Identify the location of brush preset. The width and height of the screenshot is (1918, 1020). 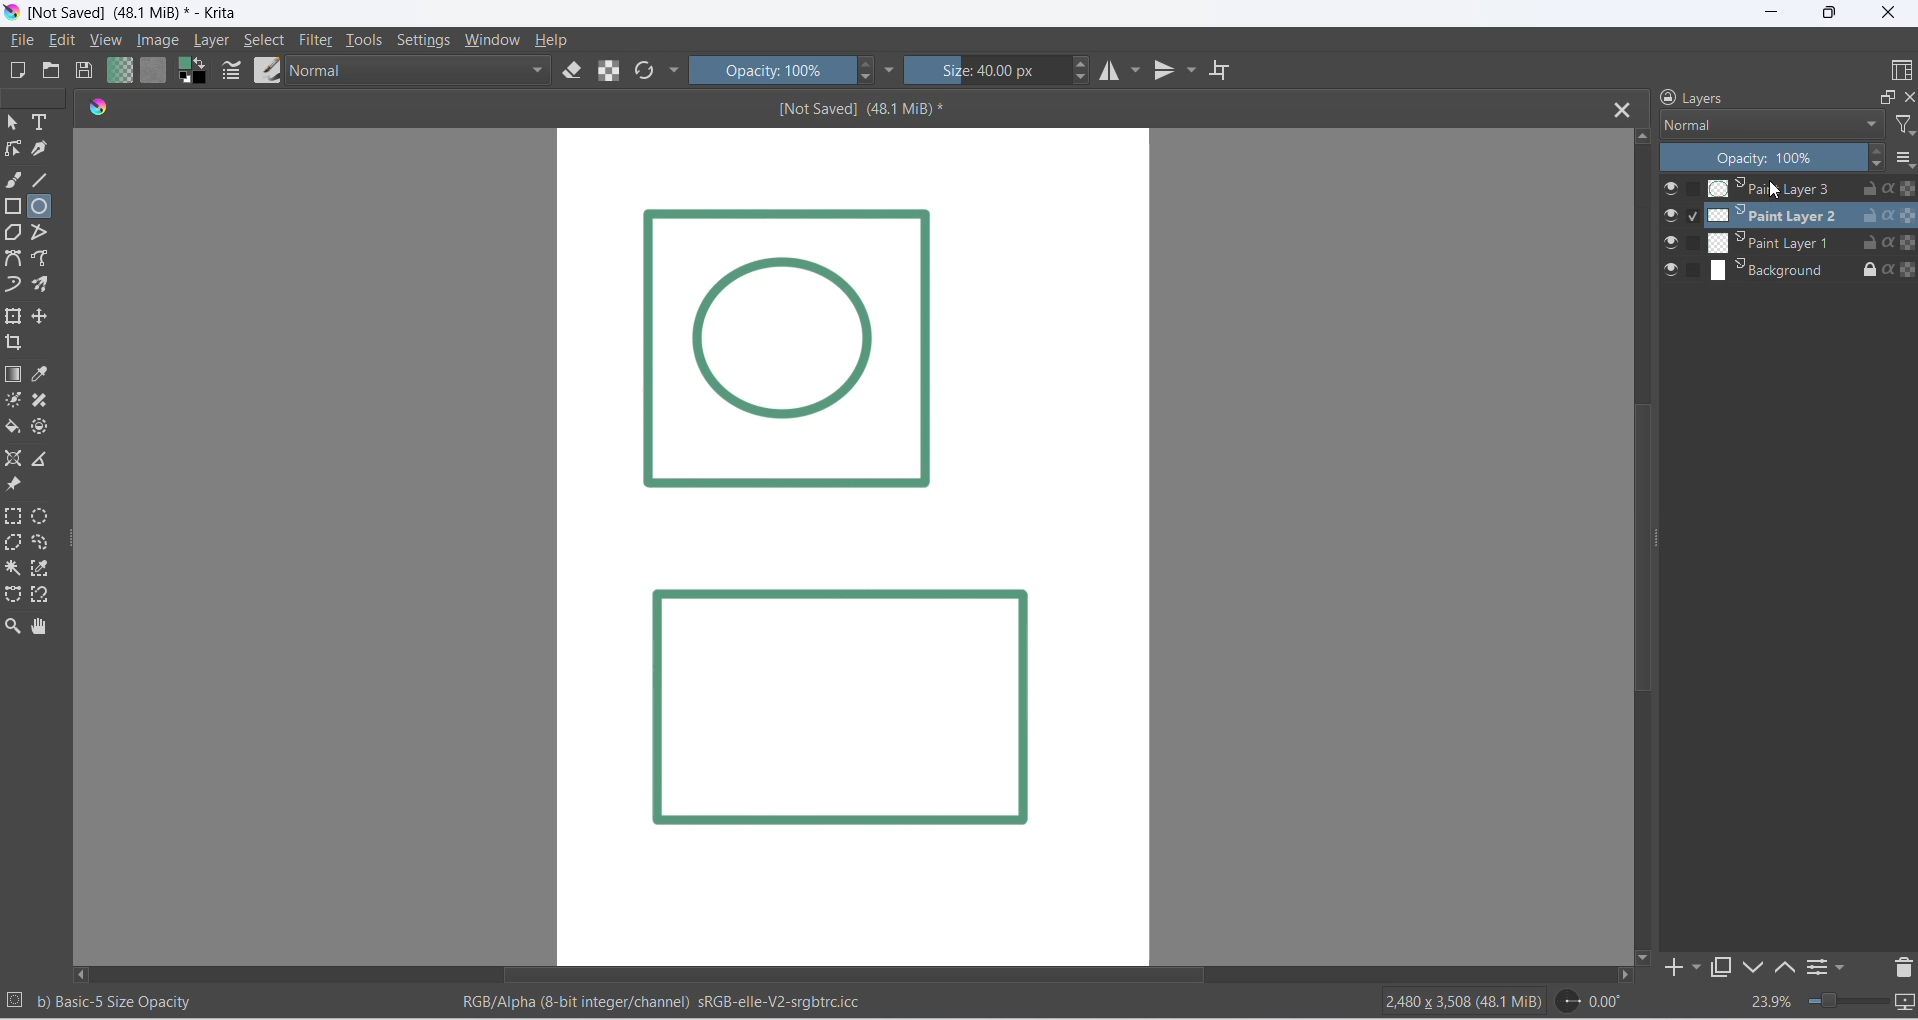
(266, 71).